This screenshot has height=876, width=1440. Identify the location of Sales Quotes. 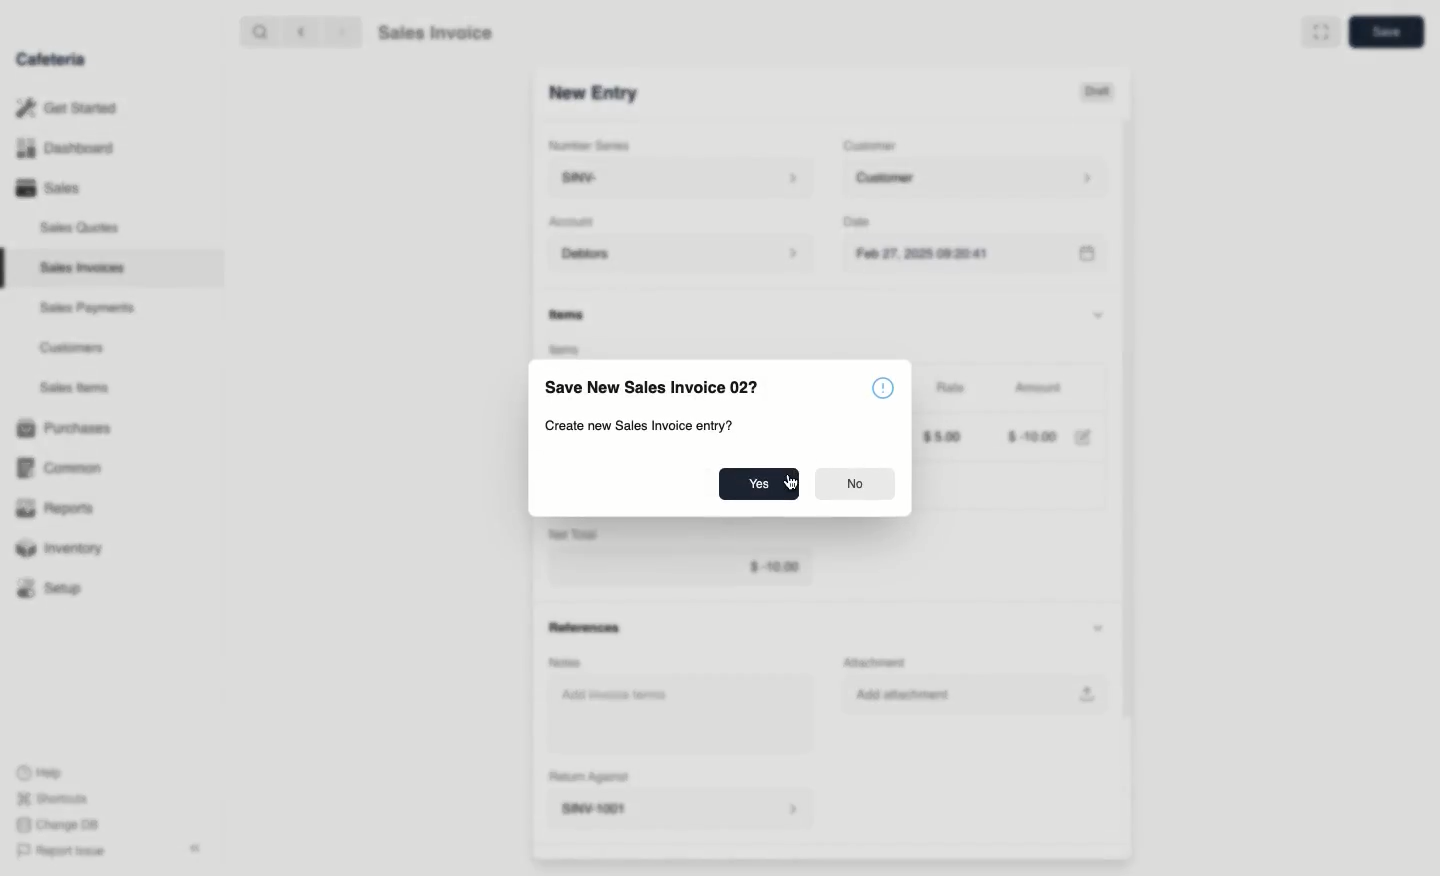
(80, 230).